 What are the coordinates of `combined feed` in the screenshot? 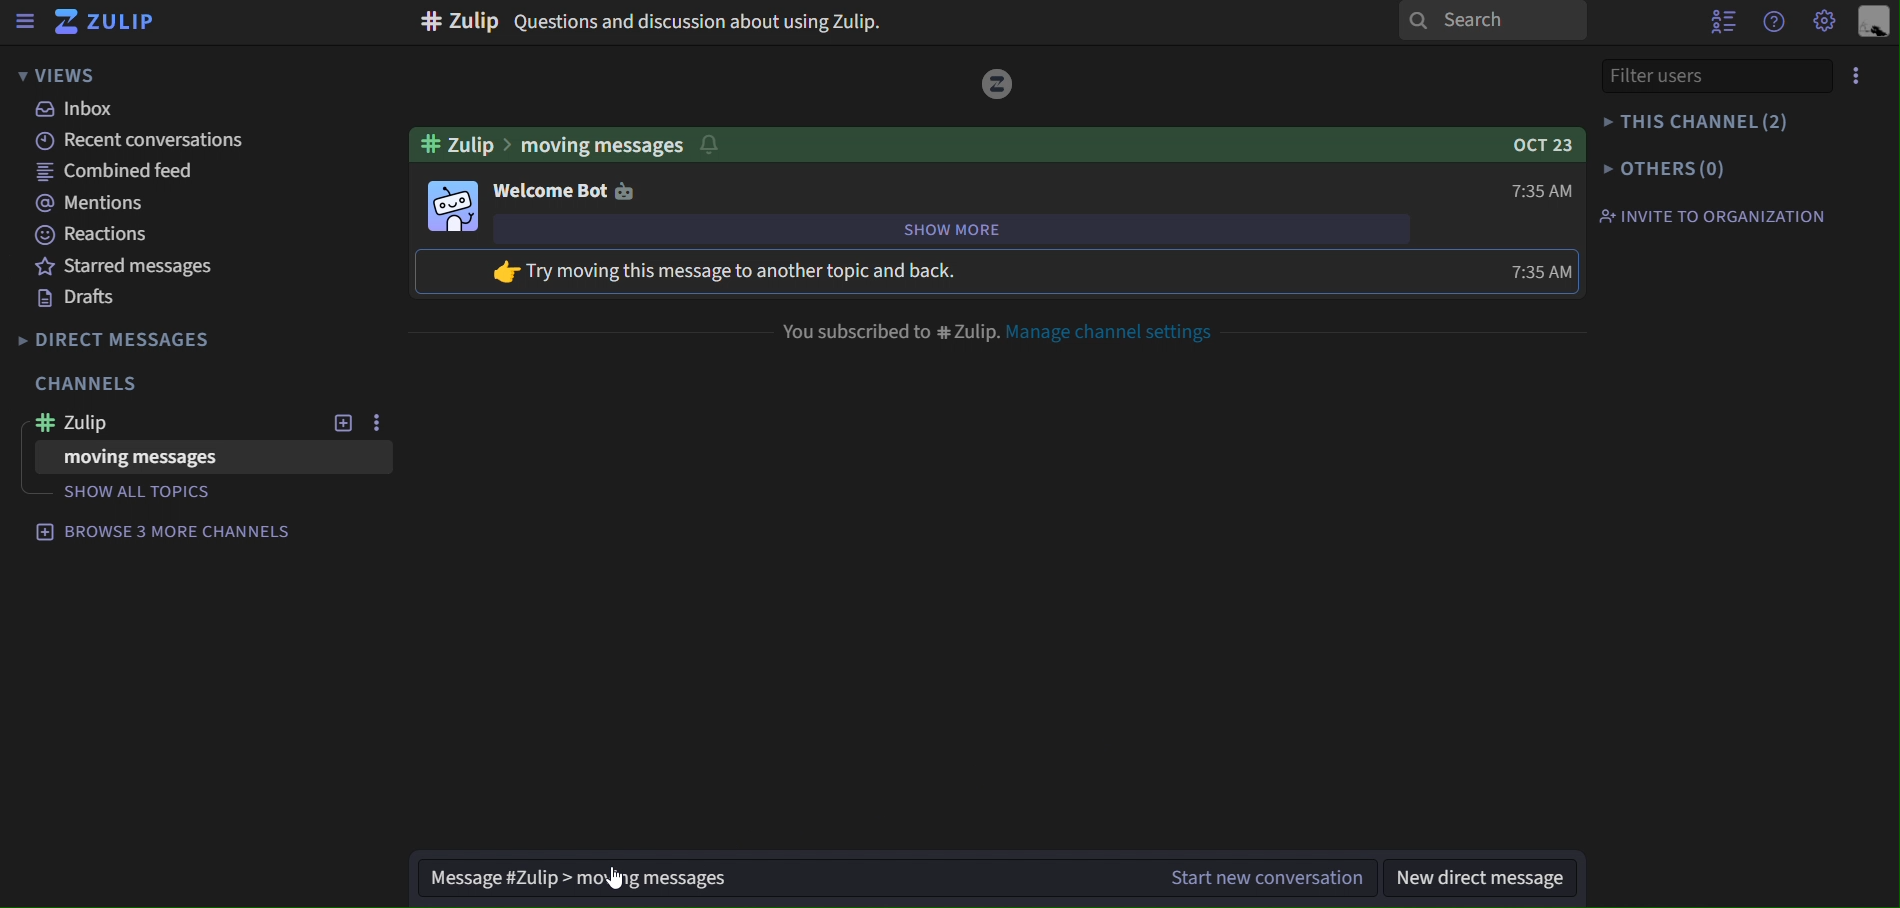 It's located at (115, 172).